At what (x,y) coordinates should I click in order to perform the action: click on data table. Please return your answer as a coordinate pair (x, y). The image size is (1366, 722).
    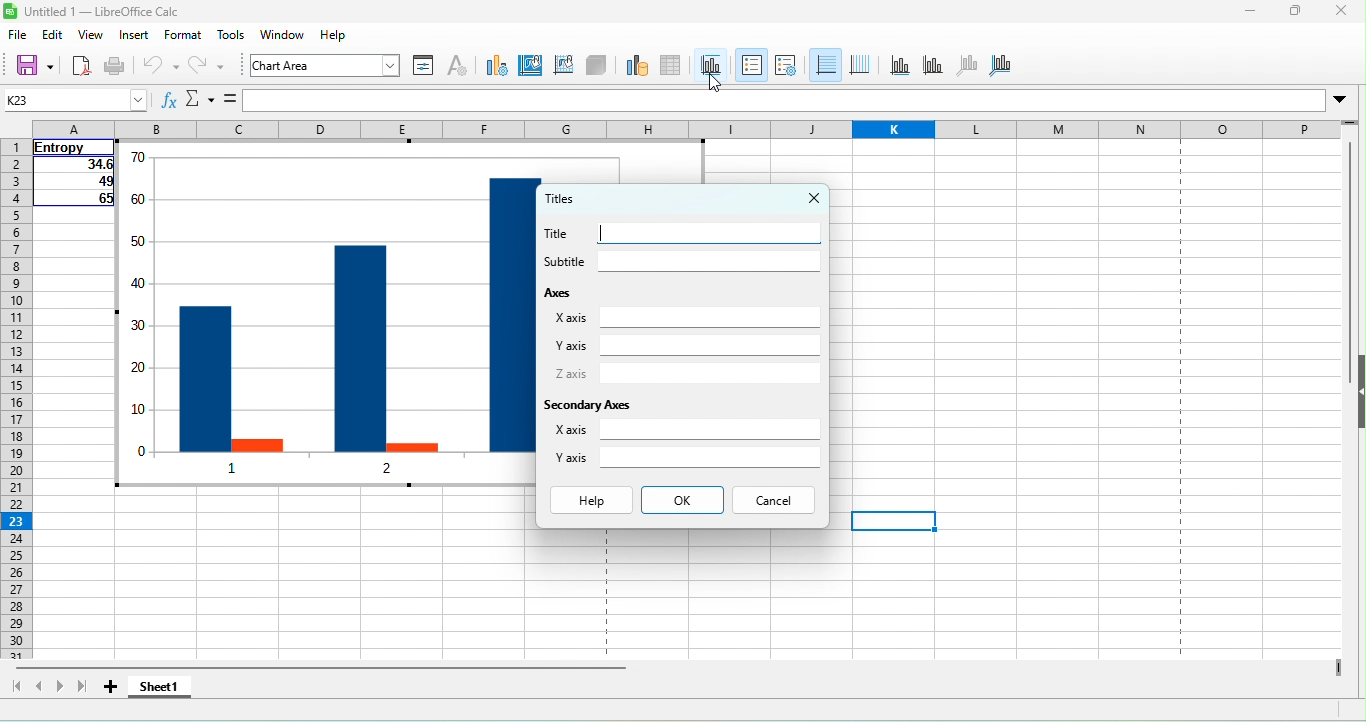
    Looking at the image, I should click on (674, 67).